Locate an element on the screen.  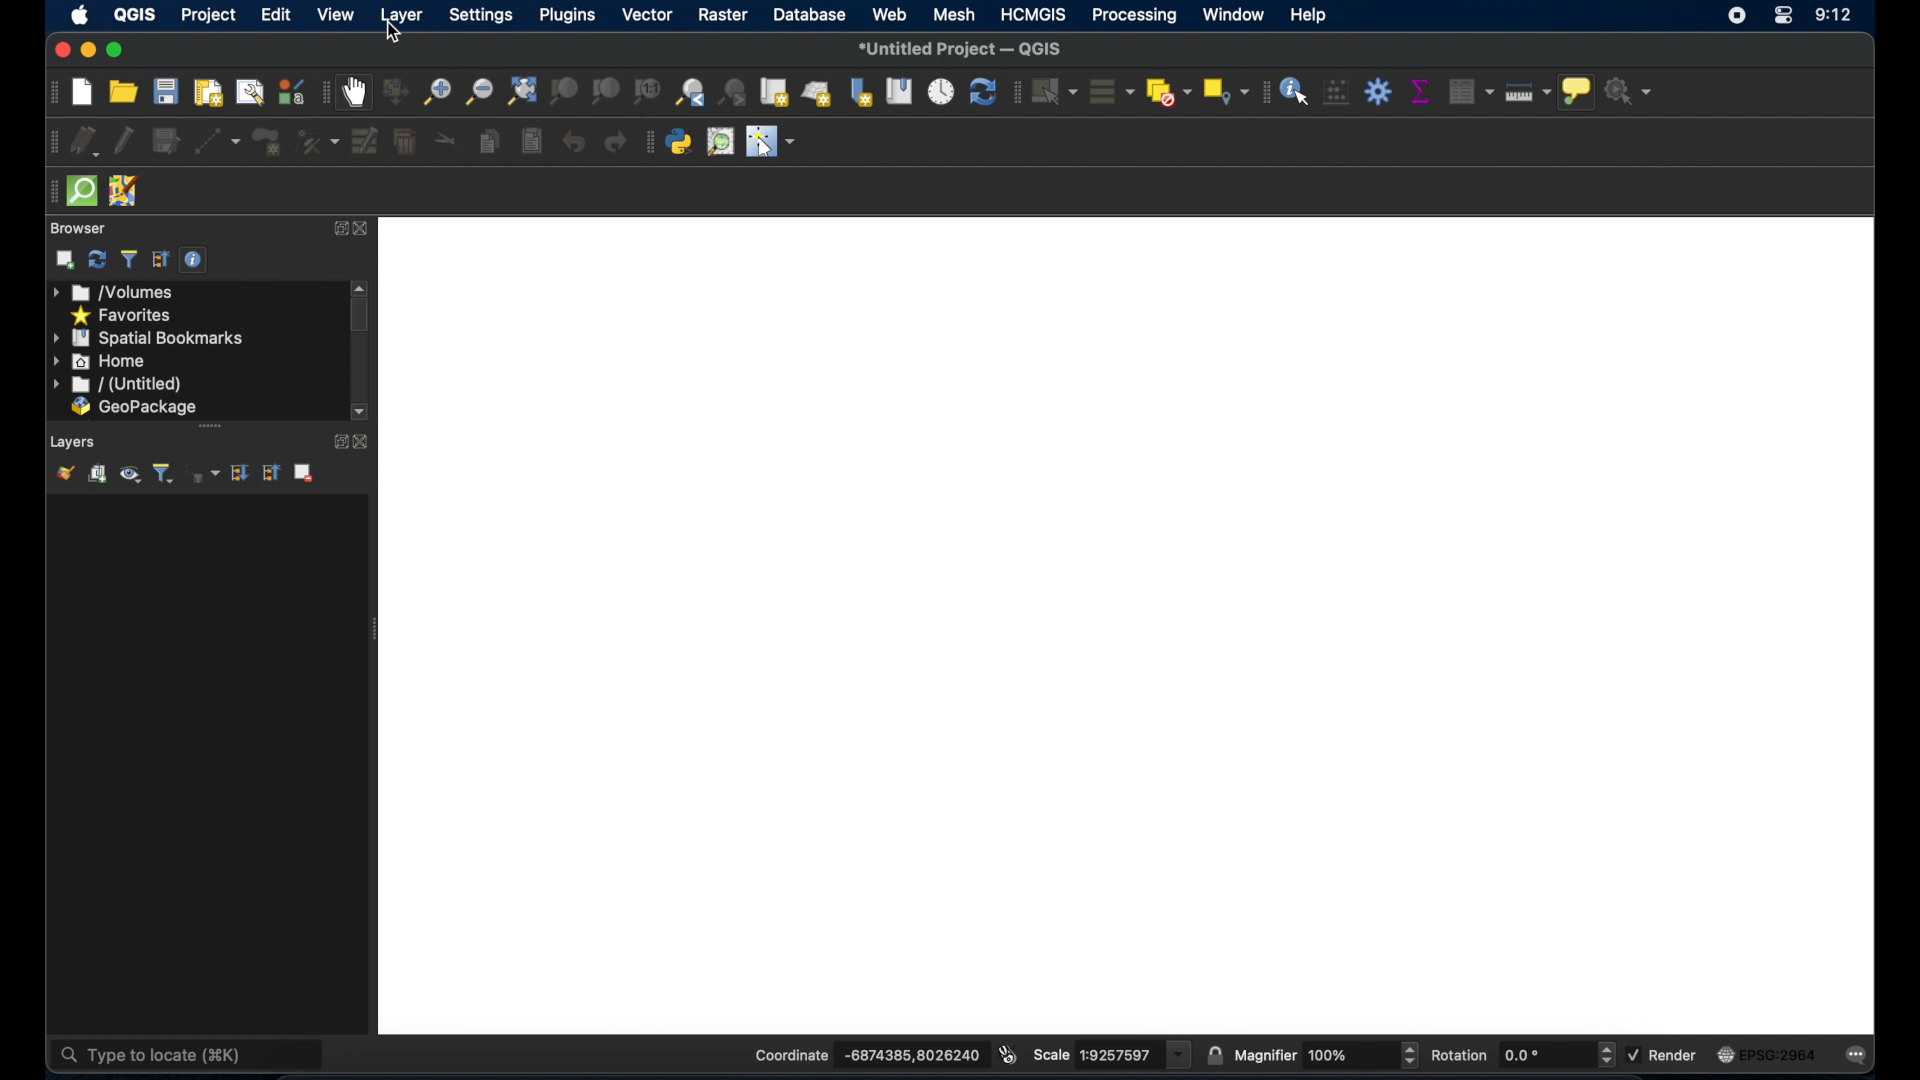
minimize is located at coordinates (88, 51).